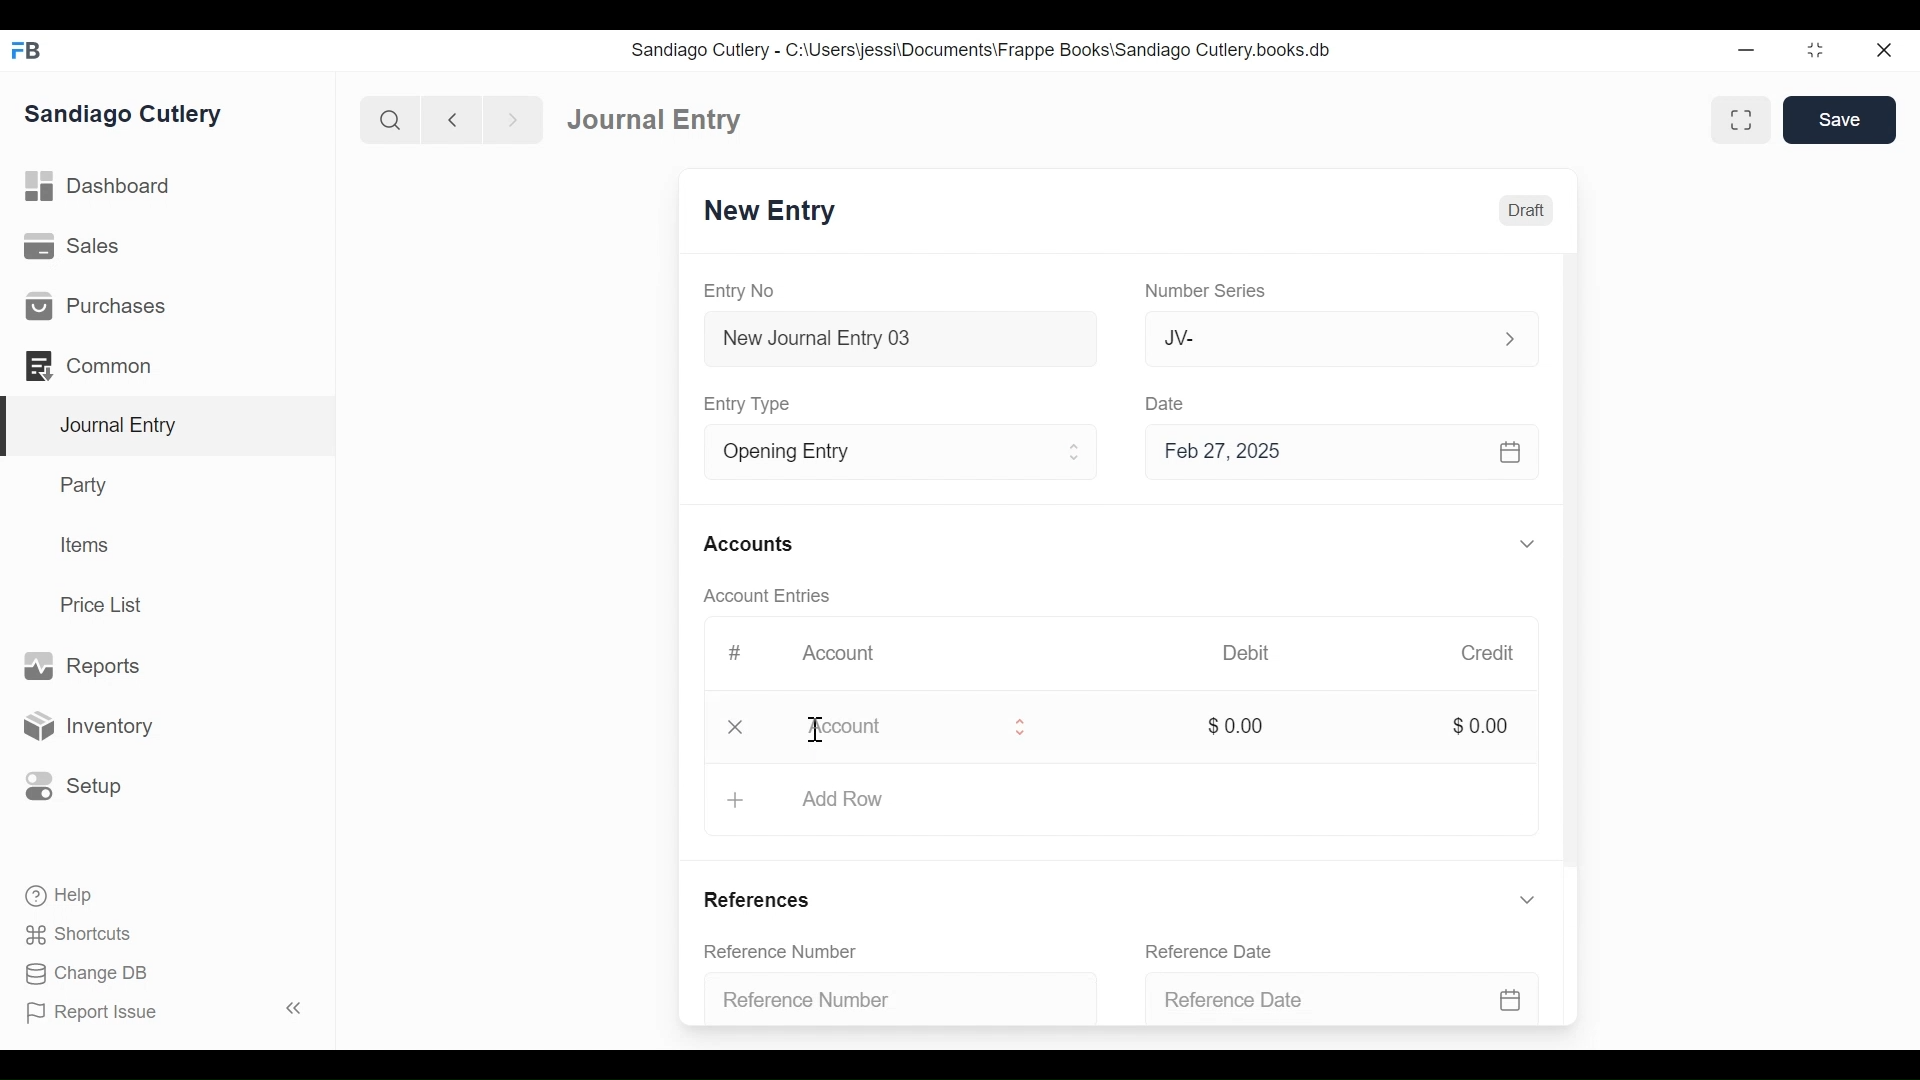 The width and height of the screenshot is (1920, 1080). I want to click on Debit, so click(1248, 651).